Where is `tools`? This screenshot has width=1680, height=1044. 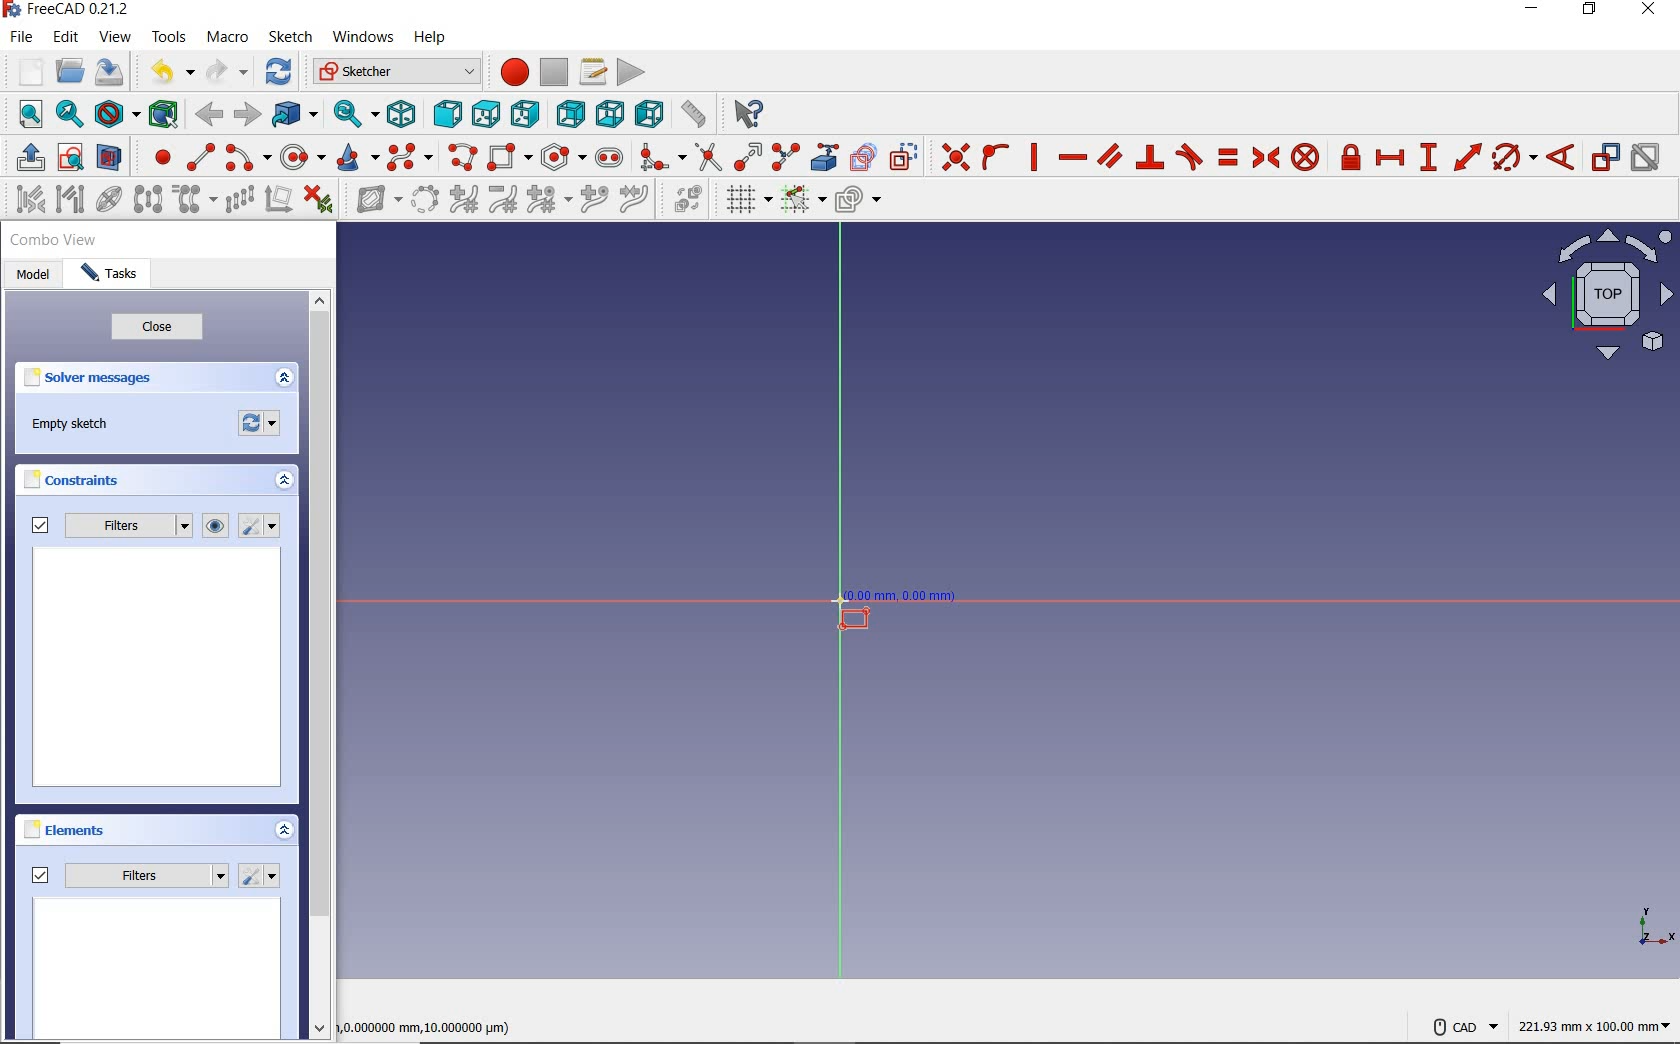
tools is located at coordinates (168, 38).